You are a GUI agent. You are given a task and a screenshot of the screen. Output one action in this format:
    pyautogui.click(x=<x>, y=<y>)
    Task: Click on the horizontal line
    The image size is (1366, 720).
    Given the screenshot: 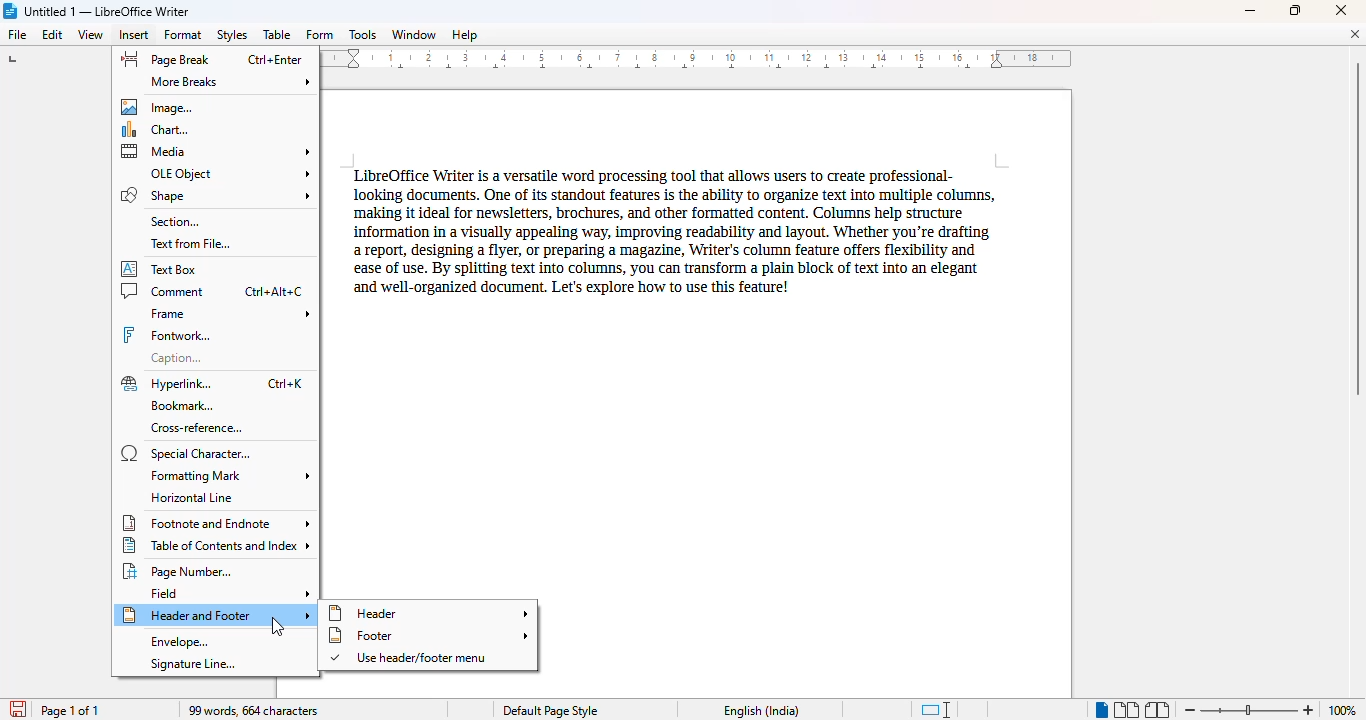 What is the action you would take?
    pyautogui.click(x=193, y=497)
    